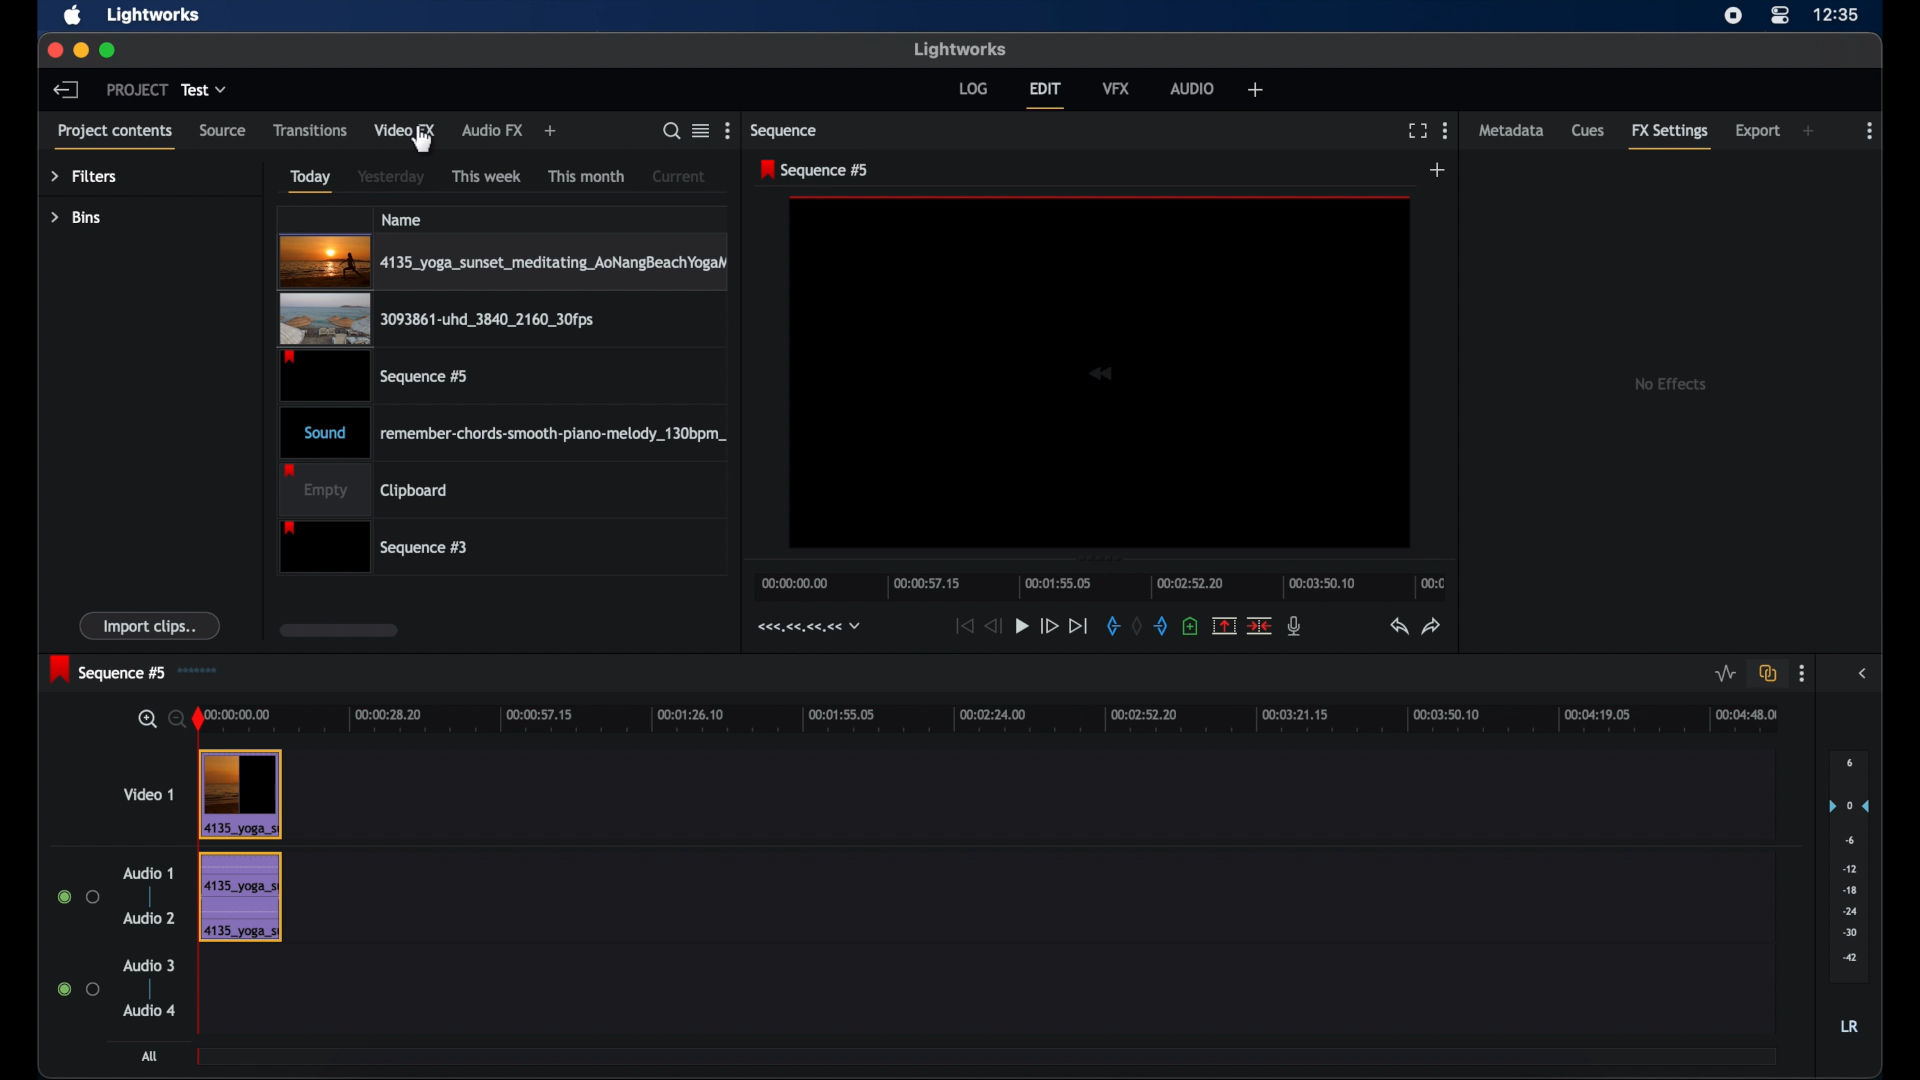  Describe the element at coordinates (989, 718) in the screenshot. I see `timeline ` at that location.